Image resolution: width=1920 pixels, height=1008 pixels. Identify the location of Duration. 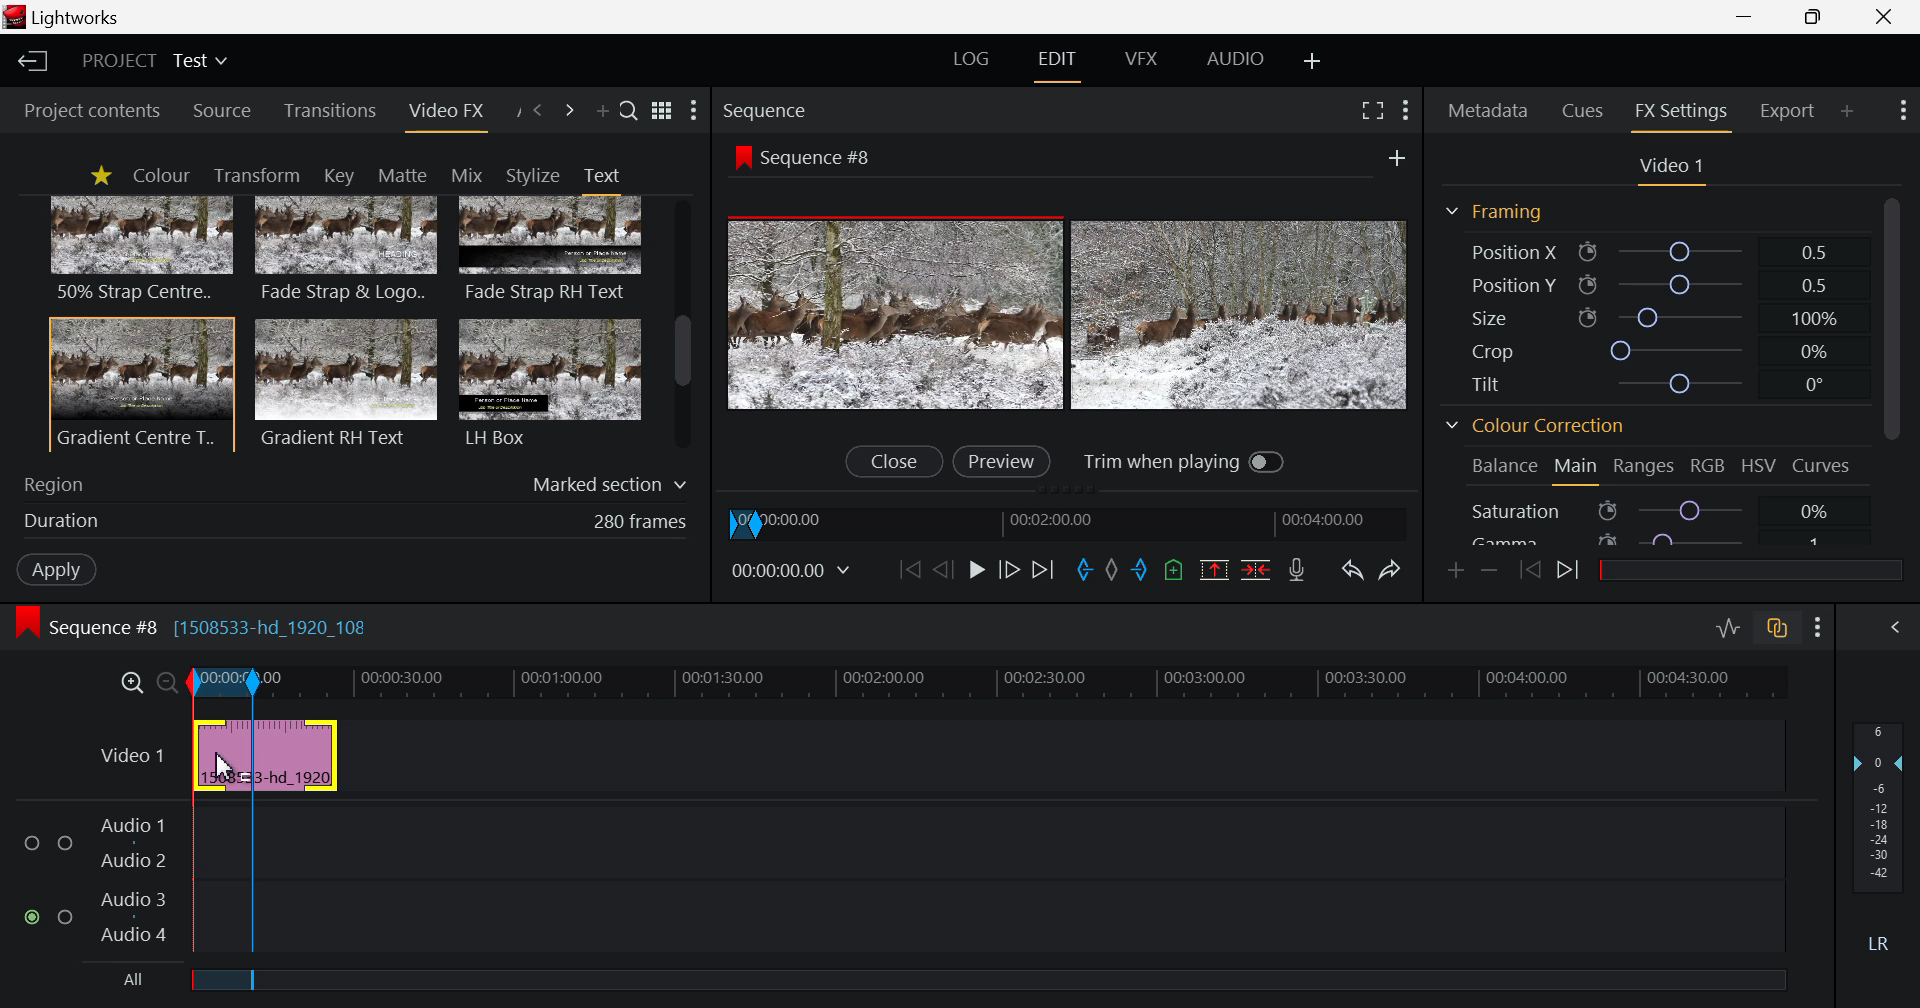
(350, 521).